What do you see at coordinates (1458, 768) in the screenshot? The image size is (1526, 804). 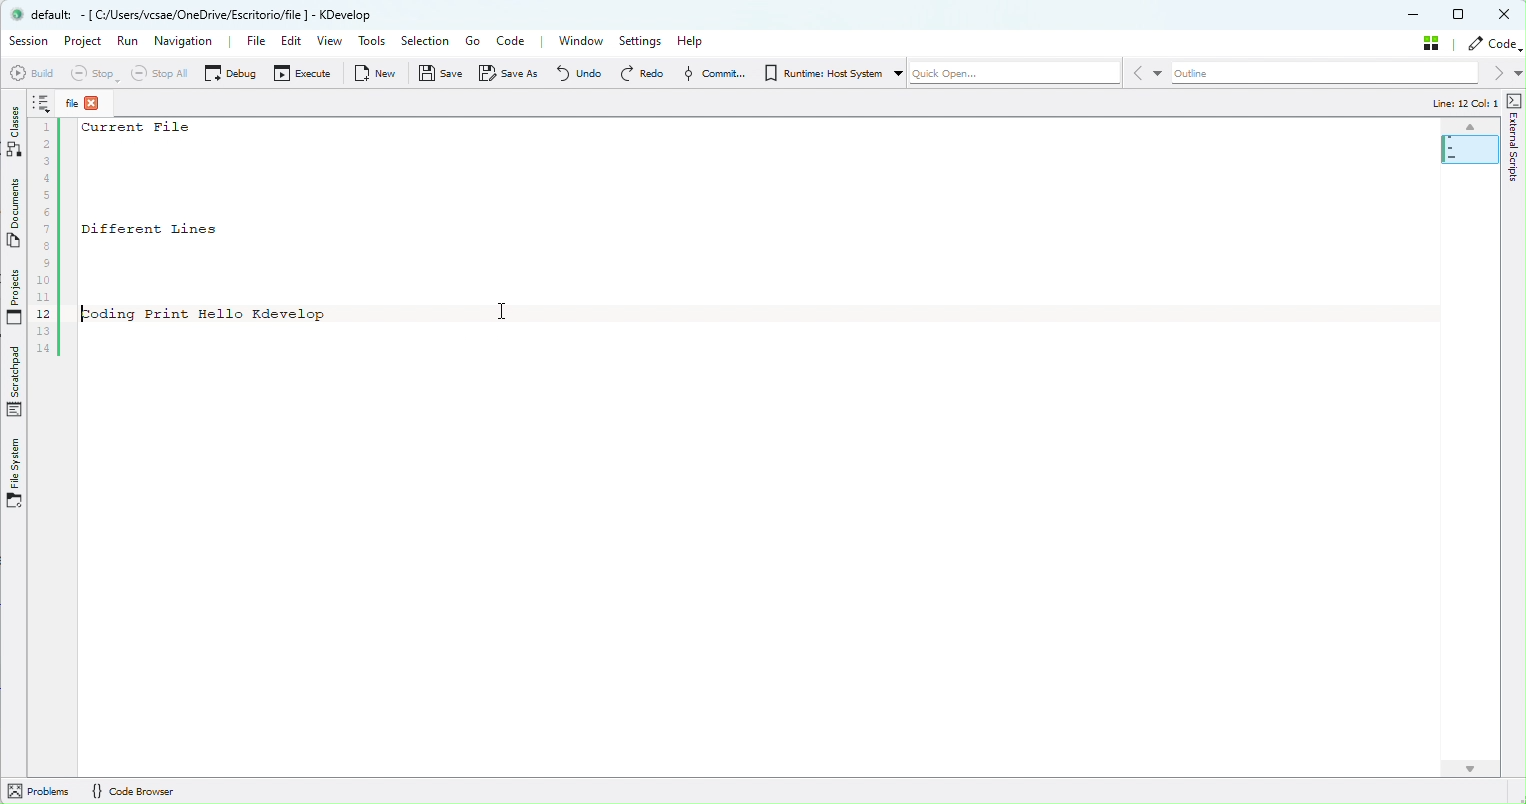 I see `Page Scroll Arrow` at bounding box center [1458, 768].